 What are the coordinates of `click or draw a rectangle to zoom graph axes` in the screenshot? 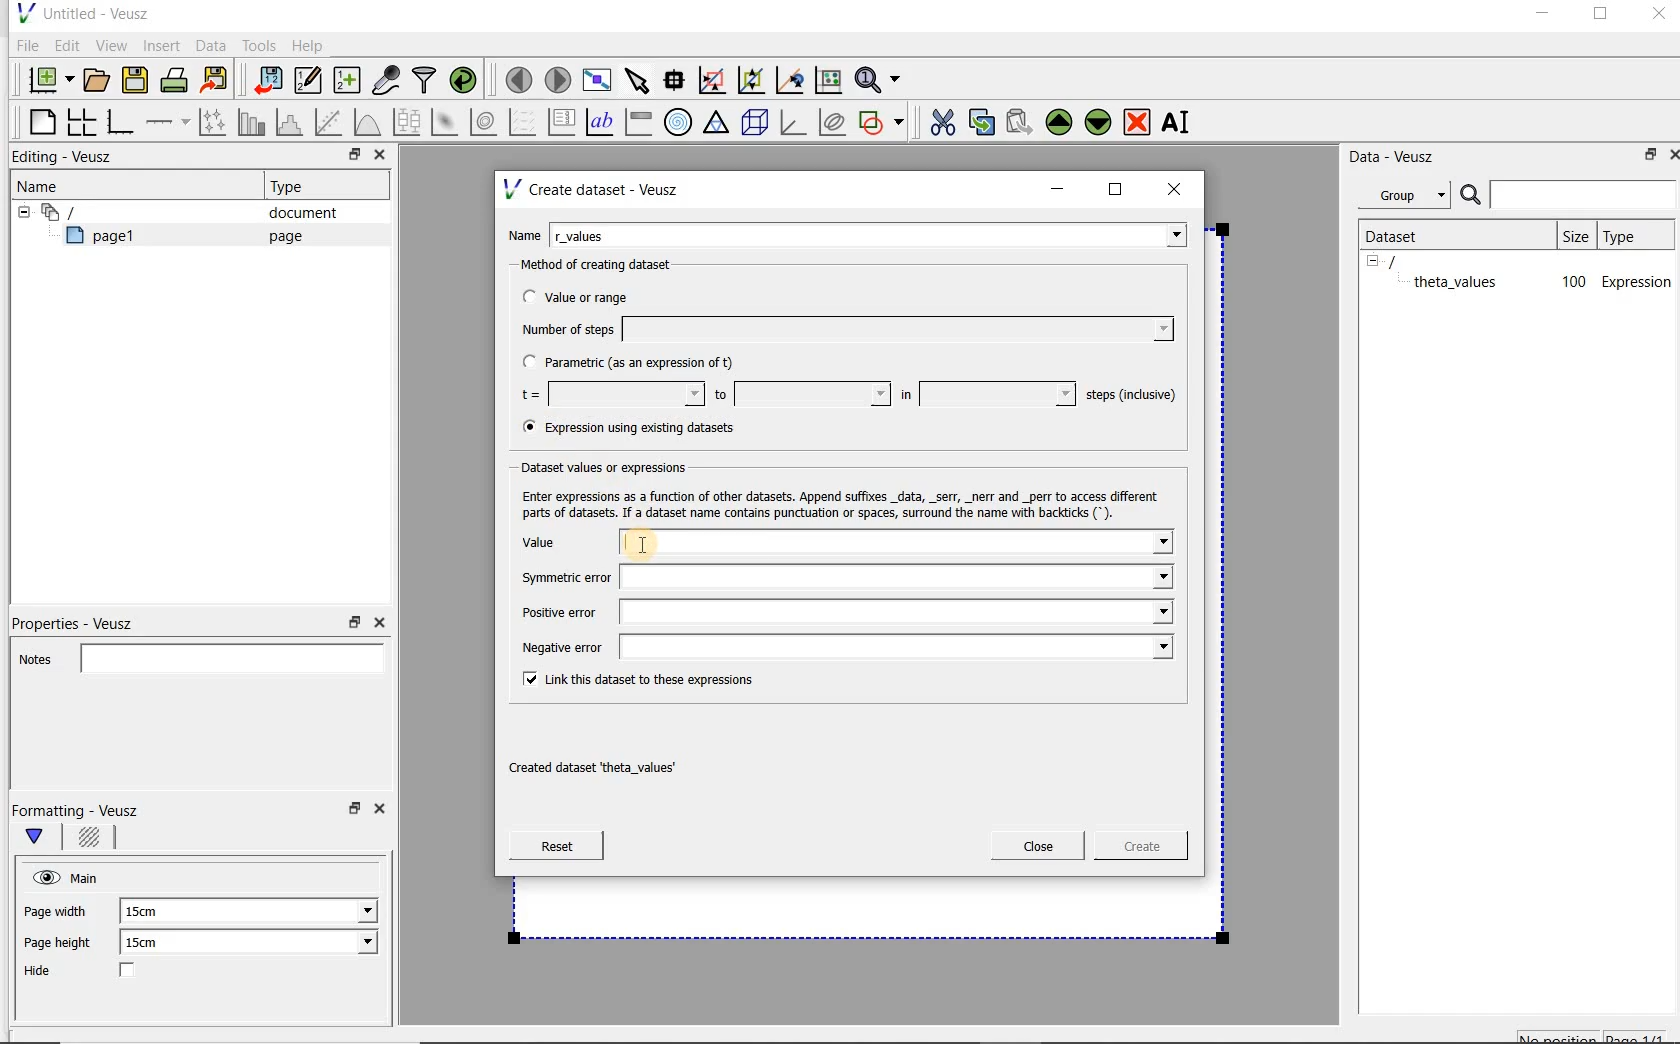 It's located at (716, 81).